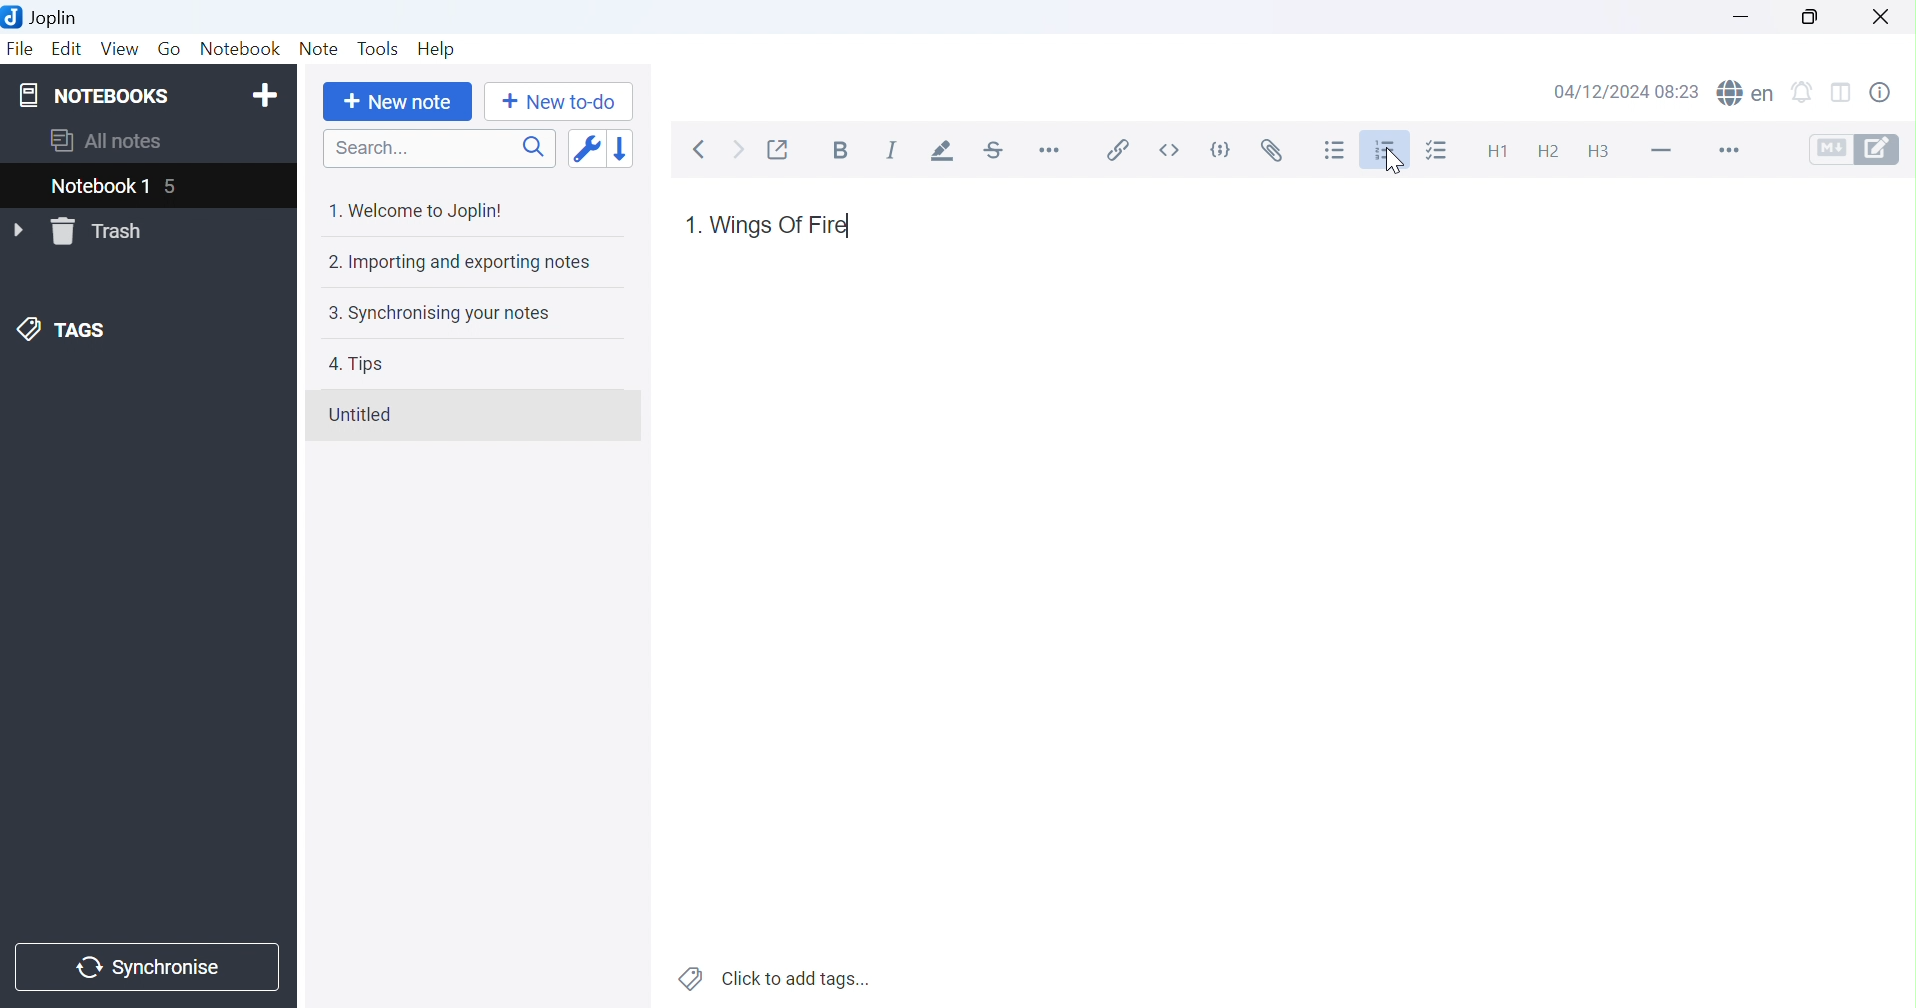 This screenshot has height=1008, width=1916. Describe the element at coordinates (377, 48) in the screenshot. I see `Tools` at that location.